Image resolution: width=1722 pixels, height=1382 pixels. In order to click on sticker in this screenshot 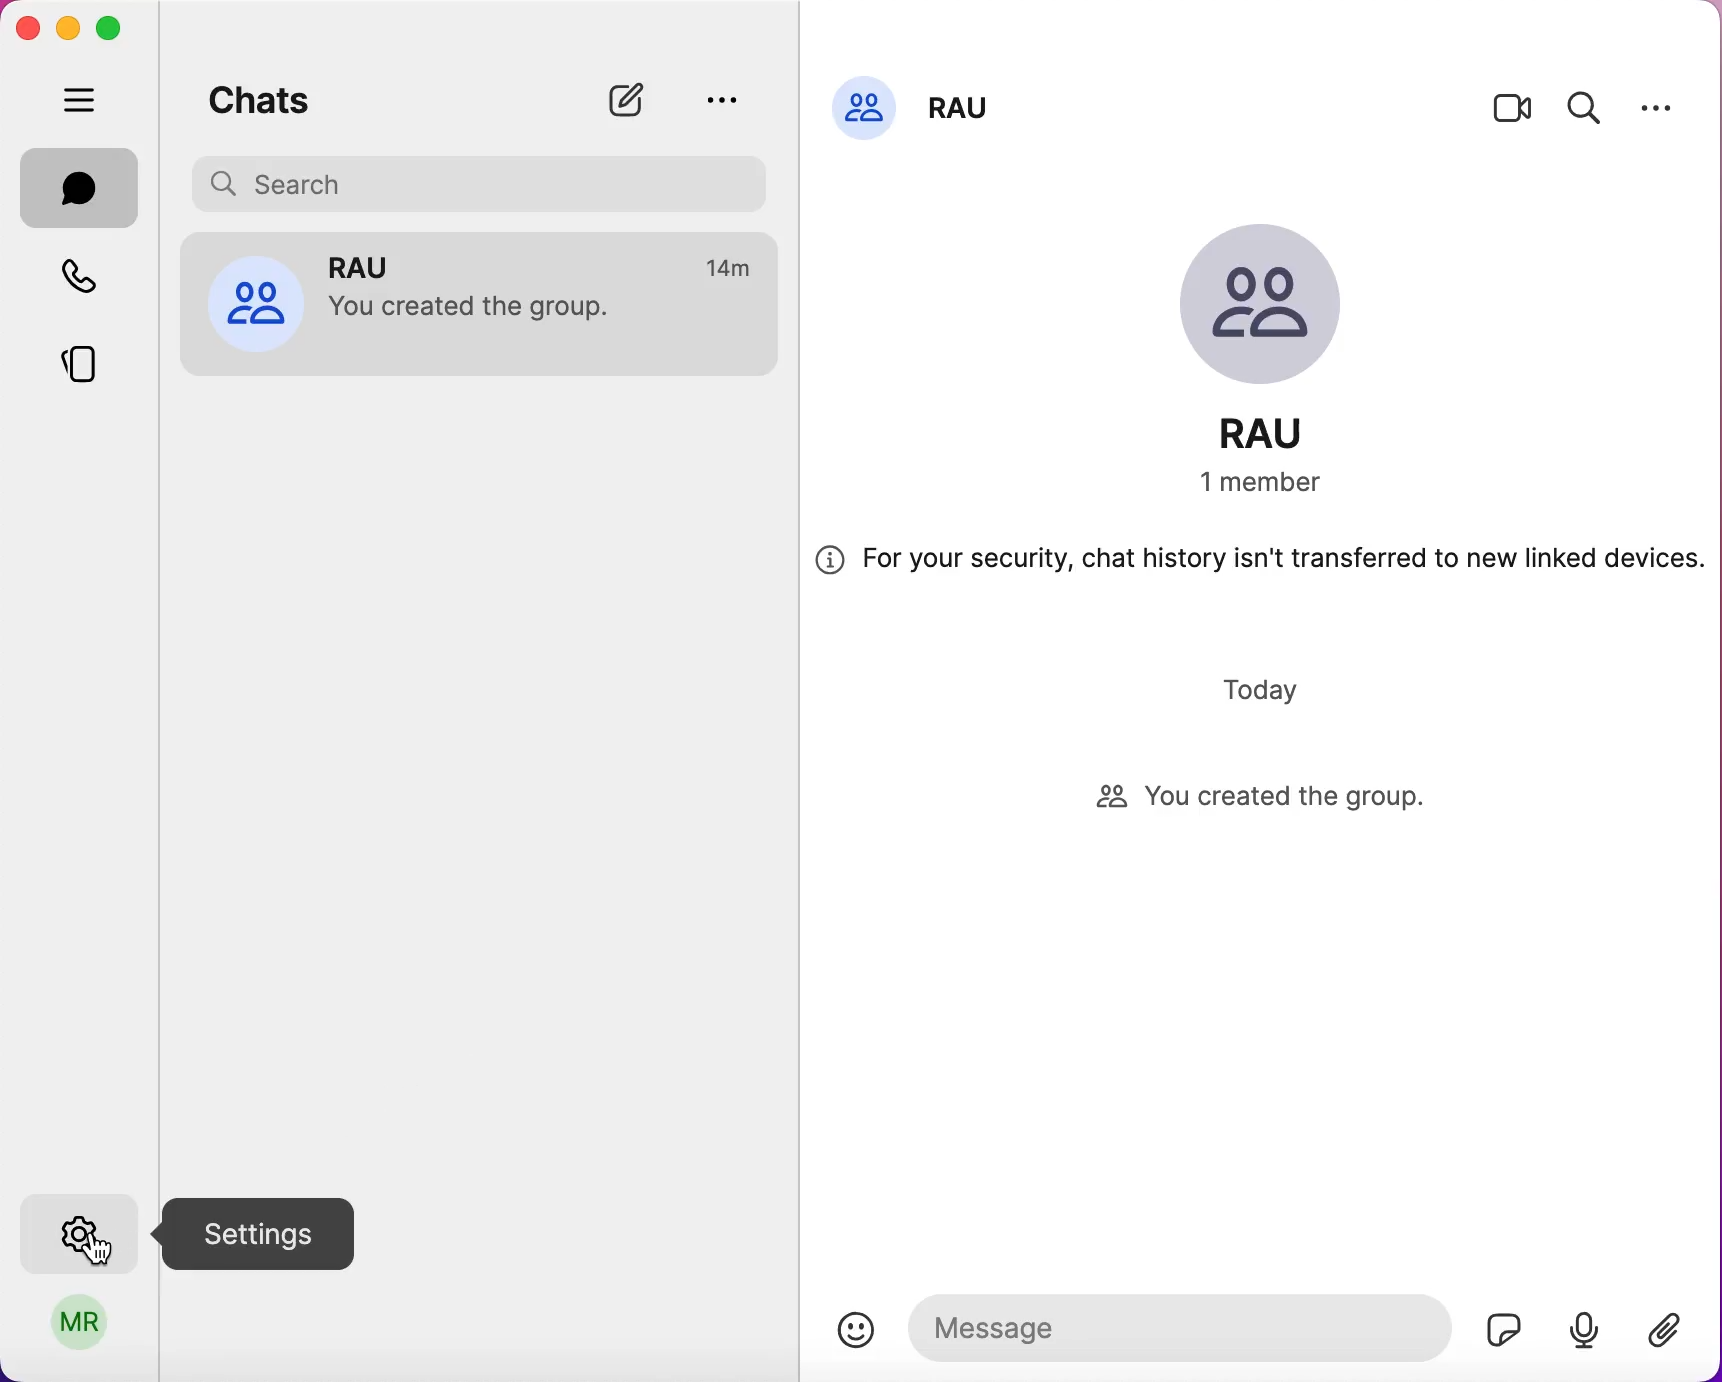, I will do `click(1498, 1324)`.